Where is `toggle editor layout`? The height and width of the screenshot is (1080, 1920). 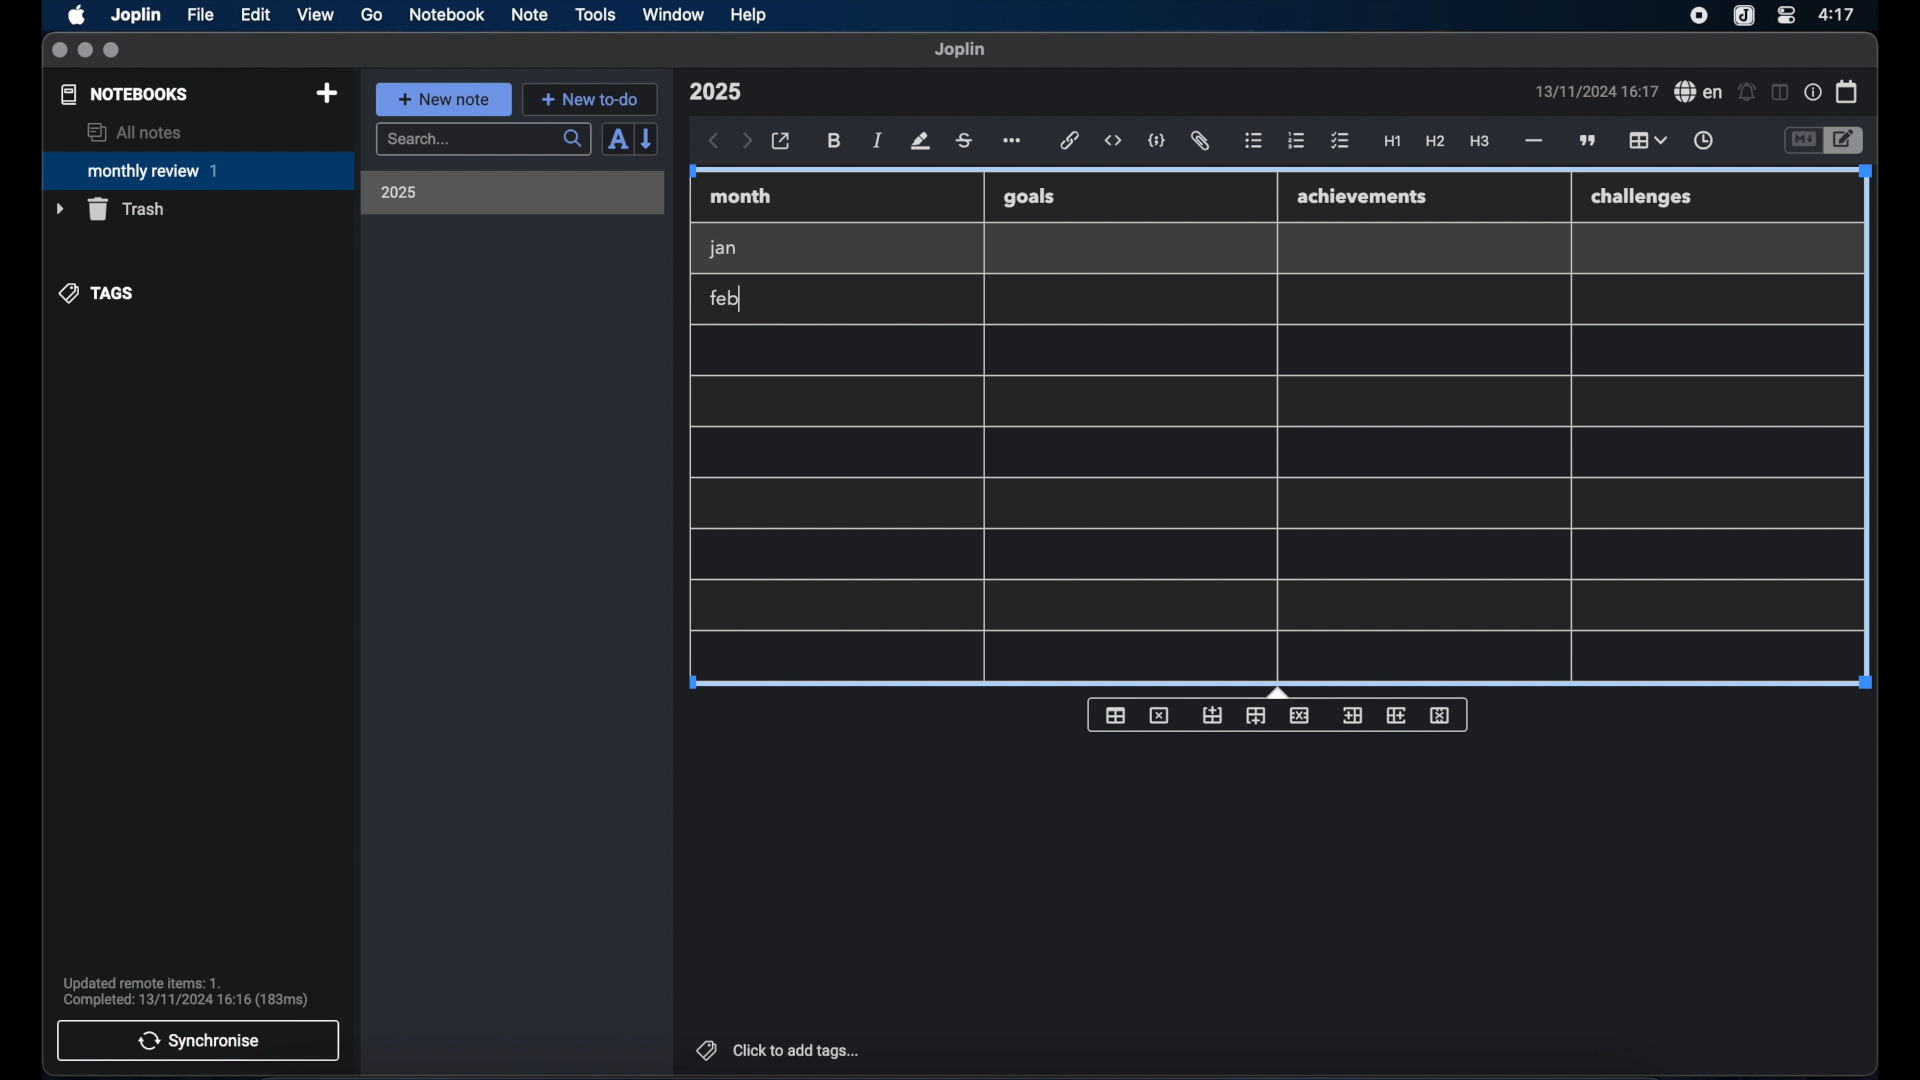
toggle editor layout is located at coordinates (1781, 92).